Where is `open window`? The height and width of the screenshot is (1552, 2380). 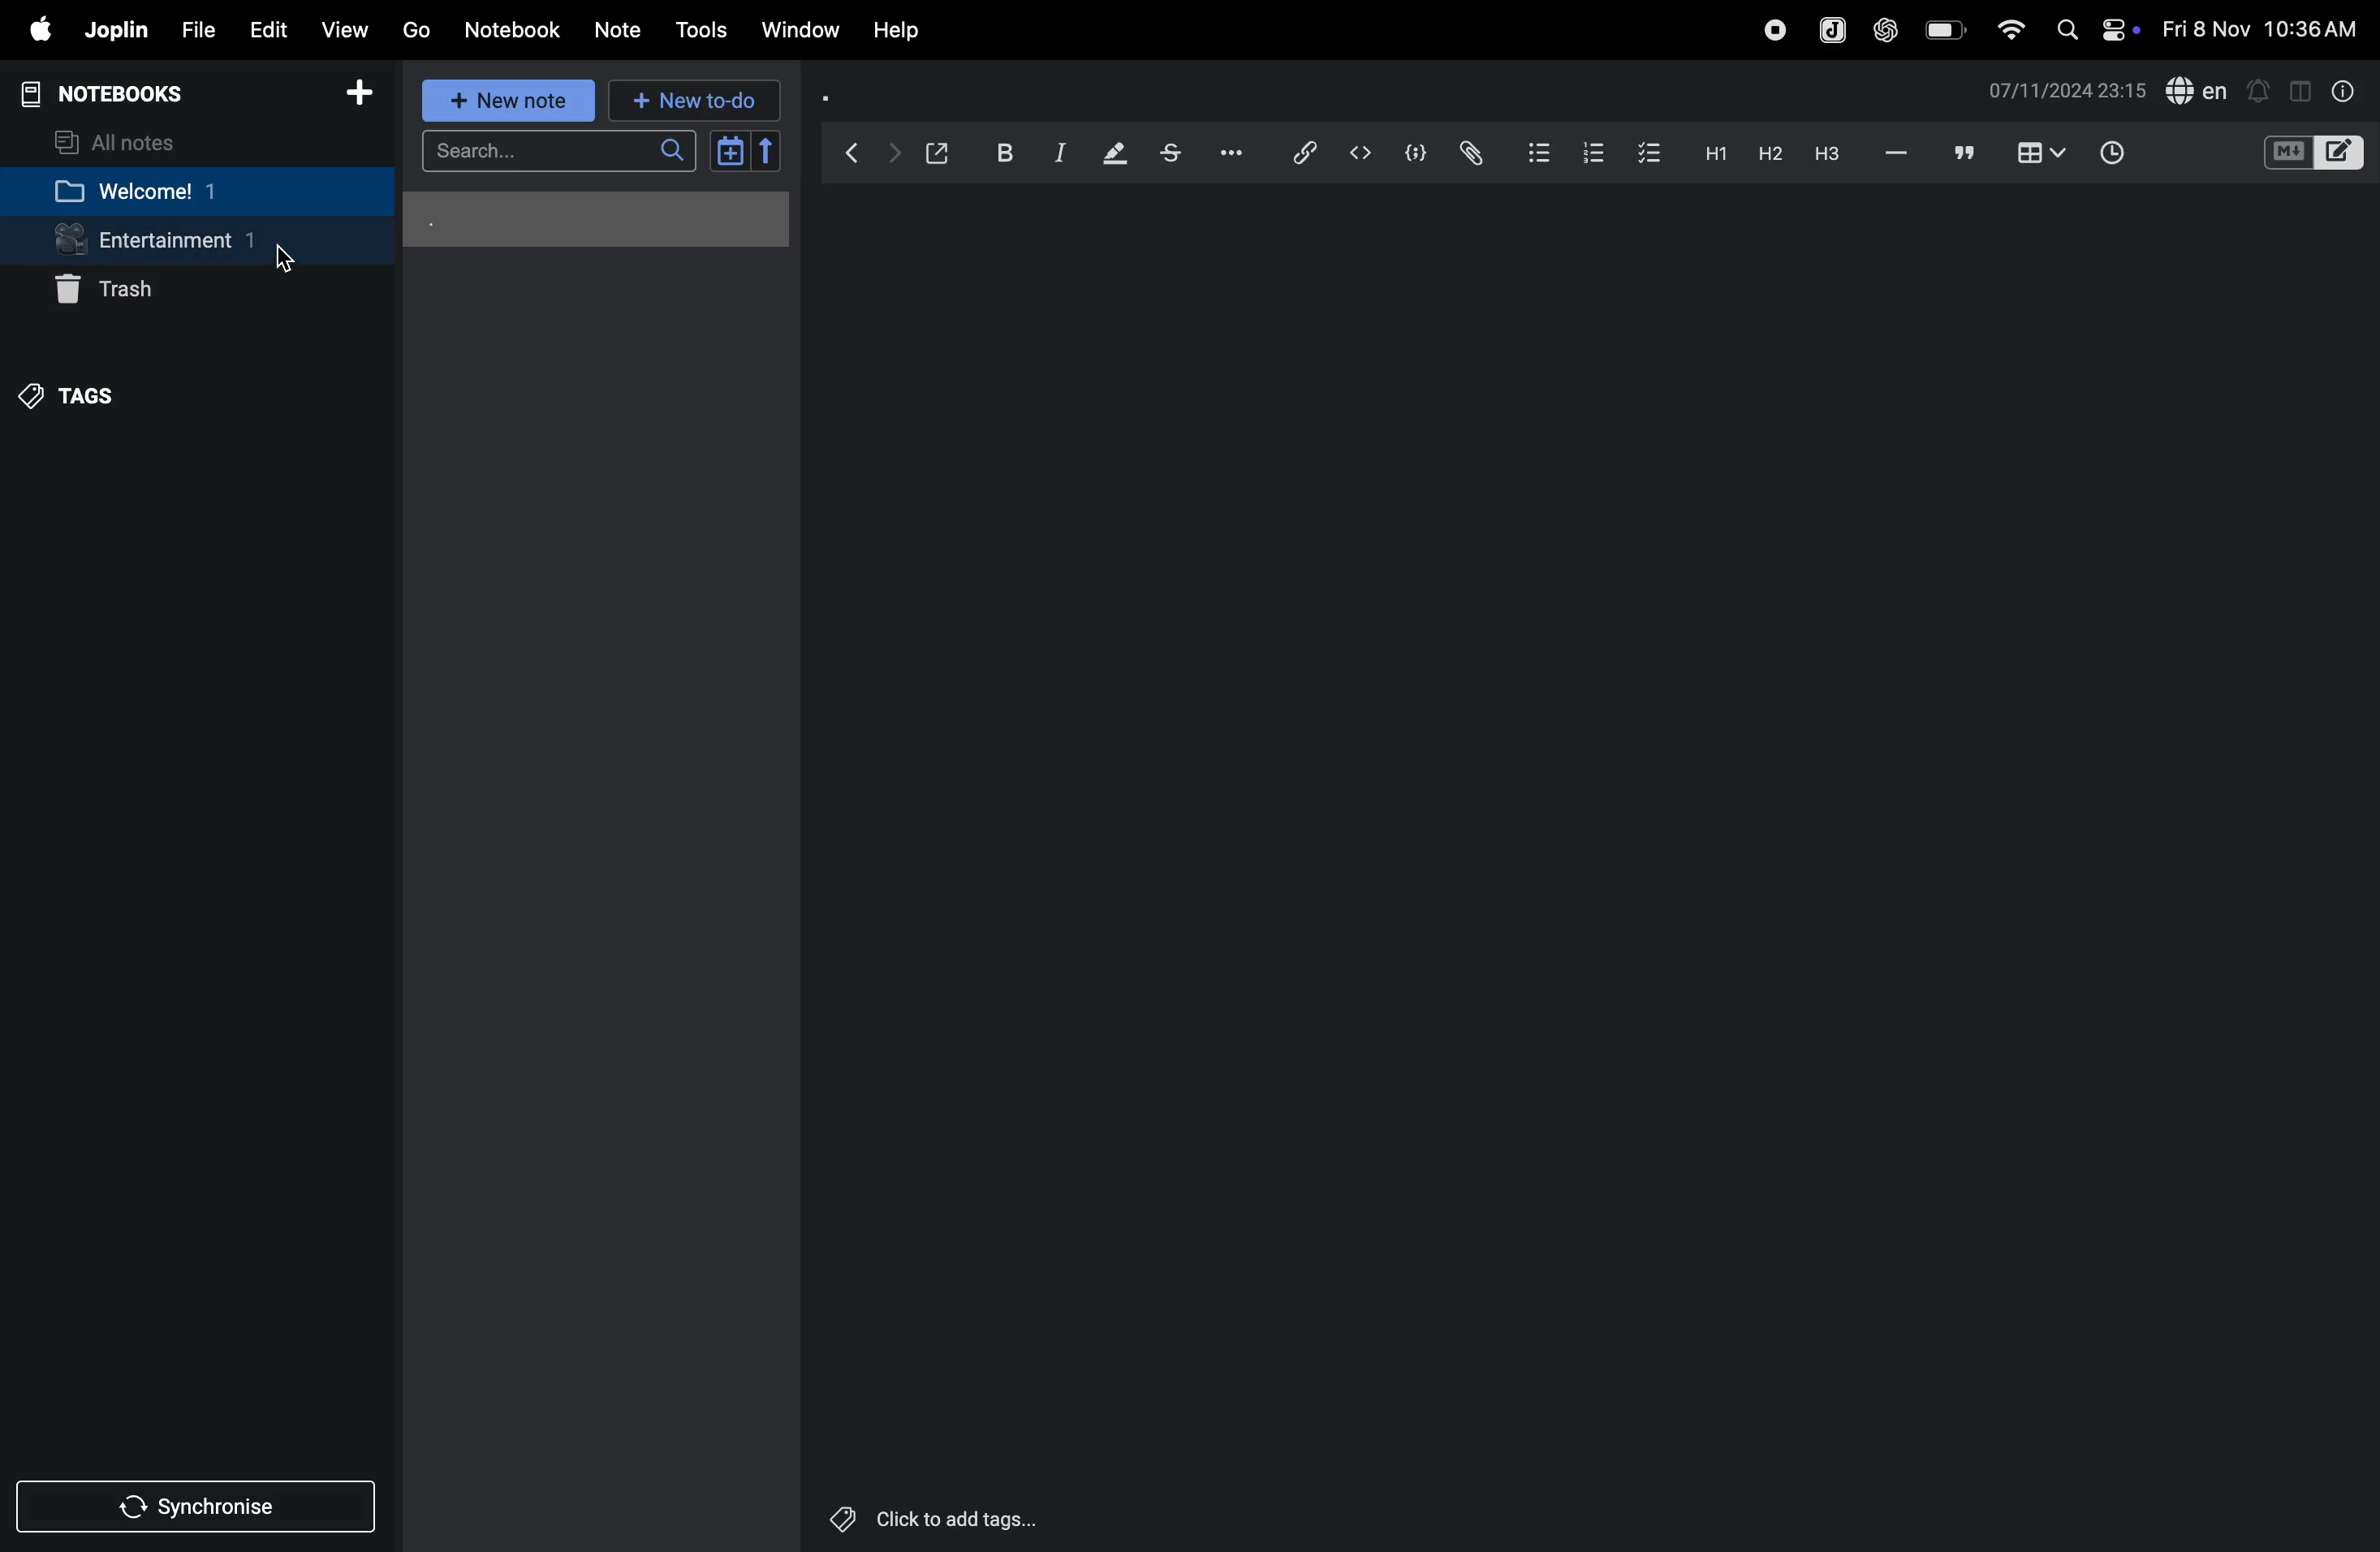
open window is located at coordinates (942, 153).